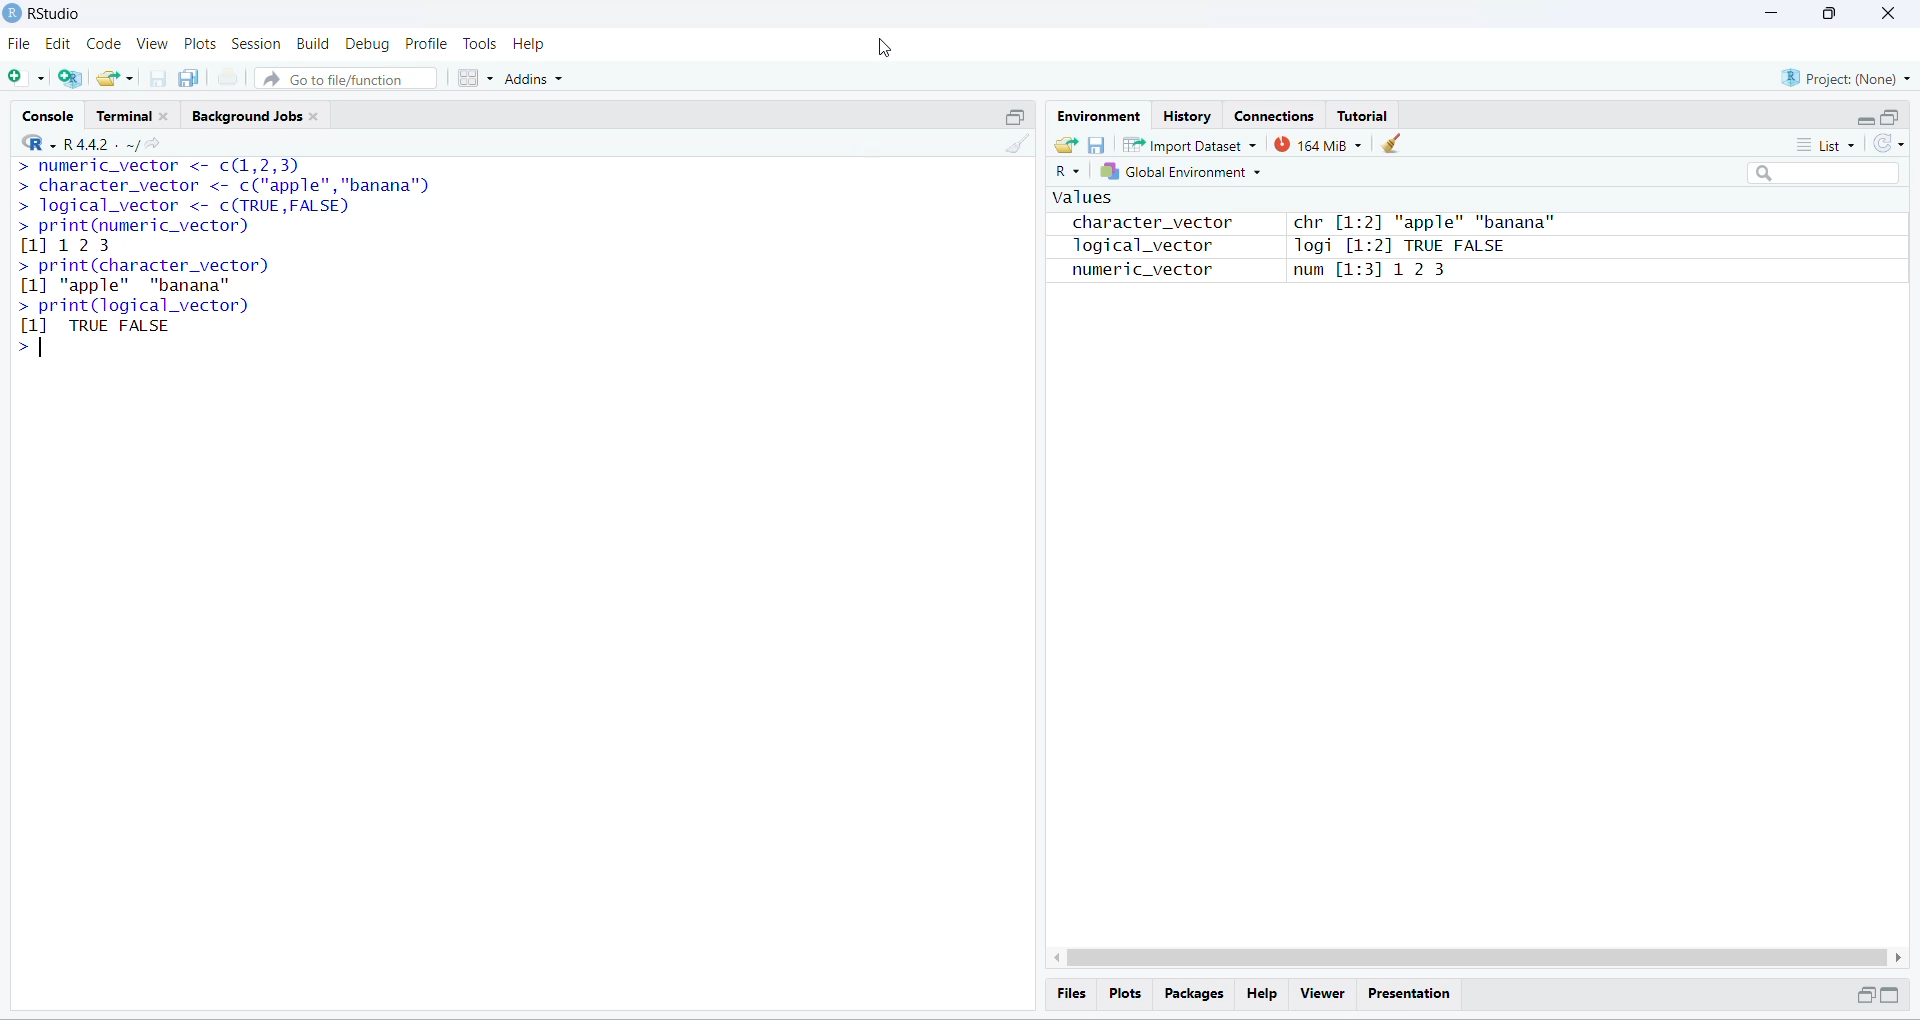  What do you see at coordinates (426, 44) in the screenshot?
I see `Profile` at bounding box center [426, 44].